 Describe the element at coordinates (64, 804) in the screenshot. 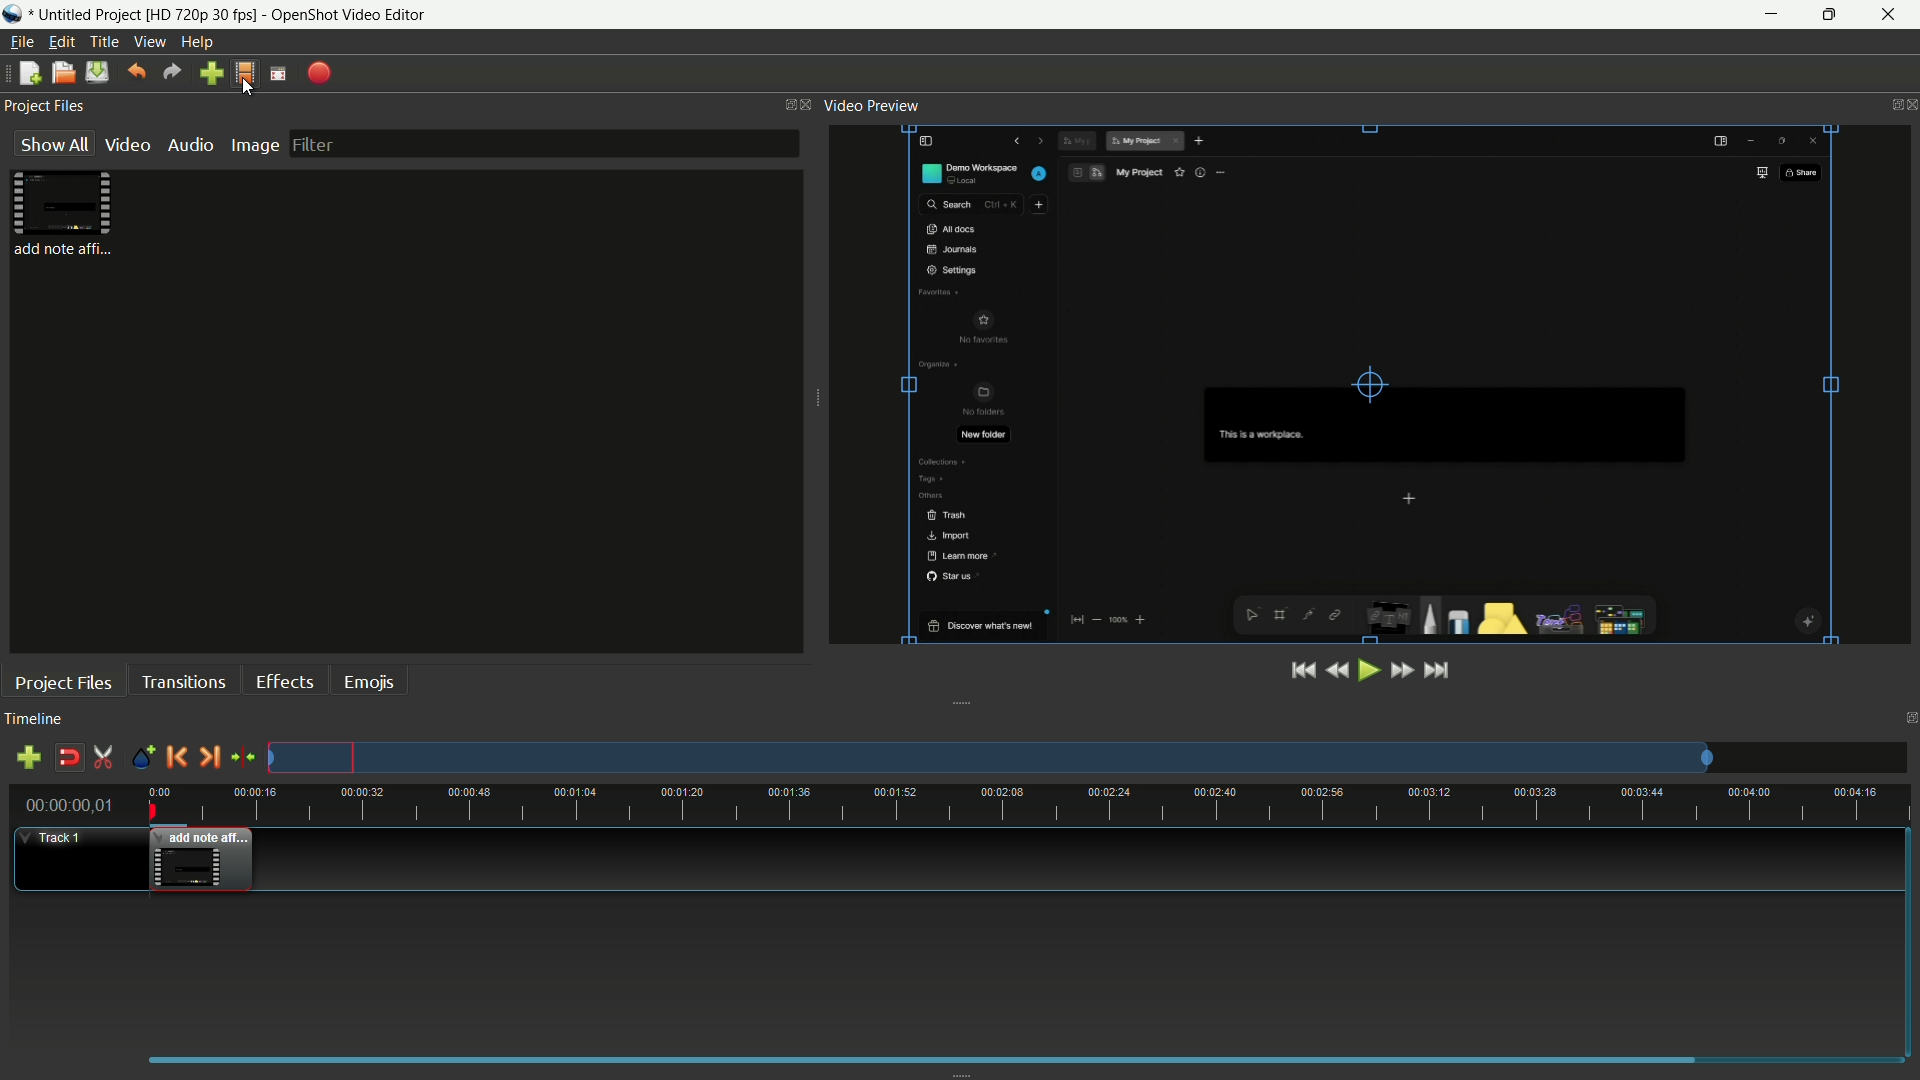

I see `current time` at that location.